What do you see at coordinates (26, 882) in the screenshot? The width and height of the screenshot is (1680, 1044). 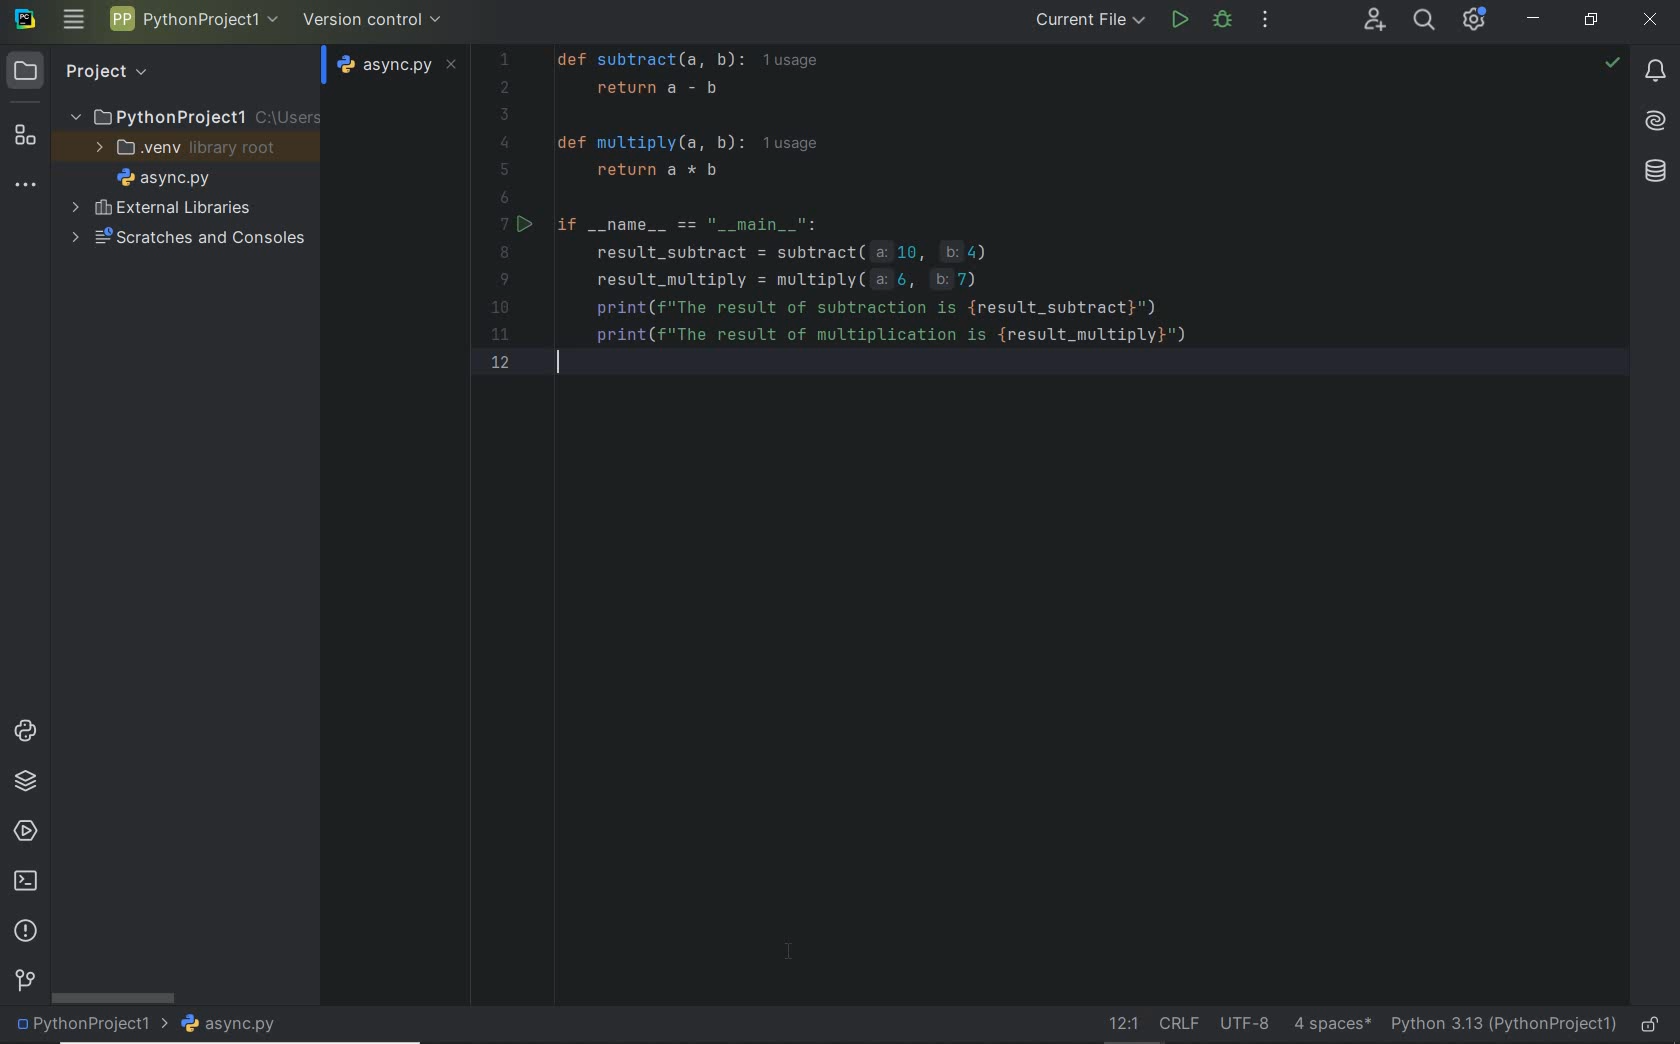 I see `terminal` at bounding box center [26, 882].